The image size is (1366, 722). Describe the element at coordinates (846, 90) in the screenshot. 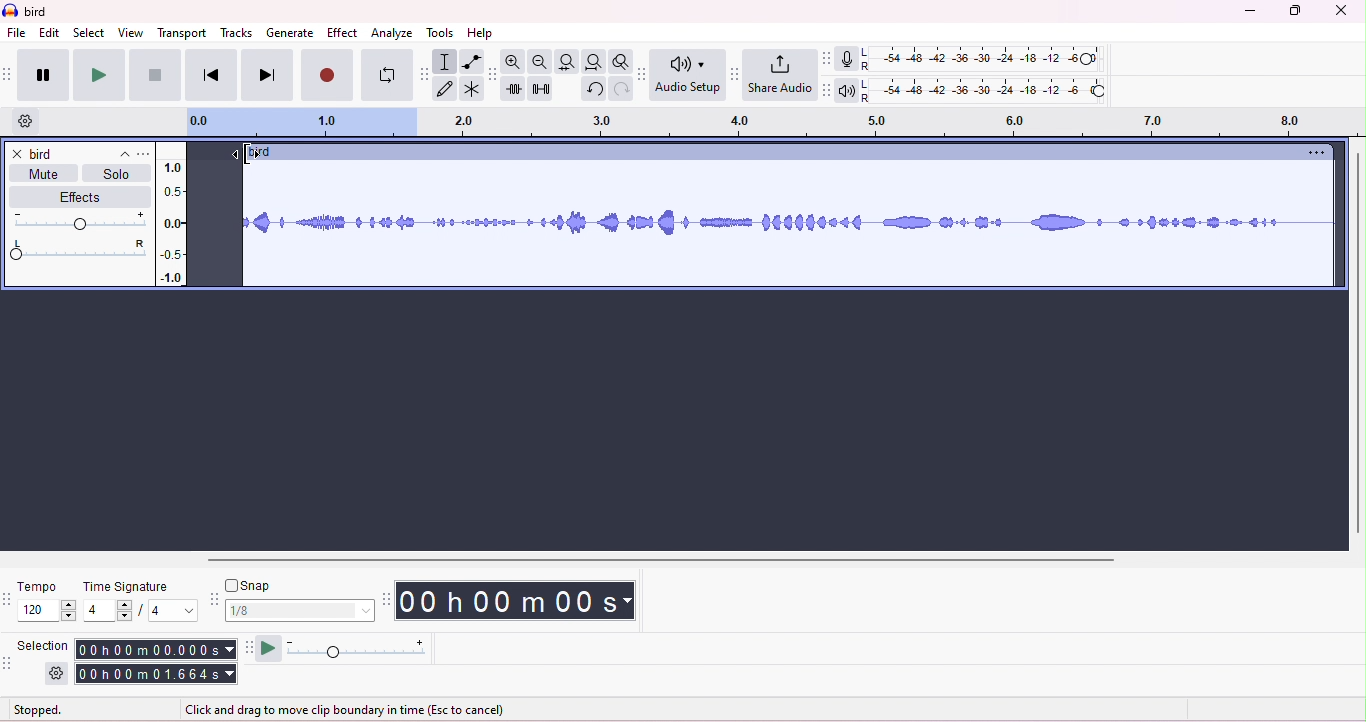

I see `playback meter` at that location.